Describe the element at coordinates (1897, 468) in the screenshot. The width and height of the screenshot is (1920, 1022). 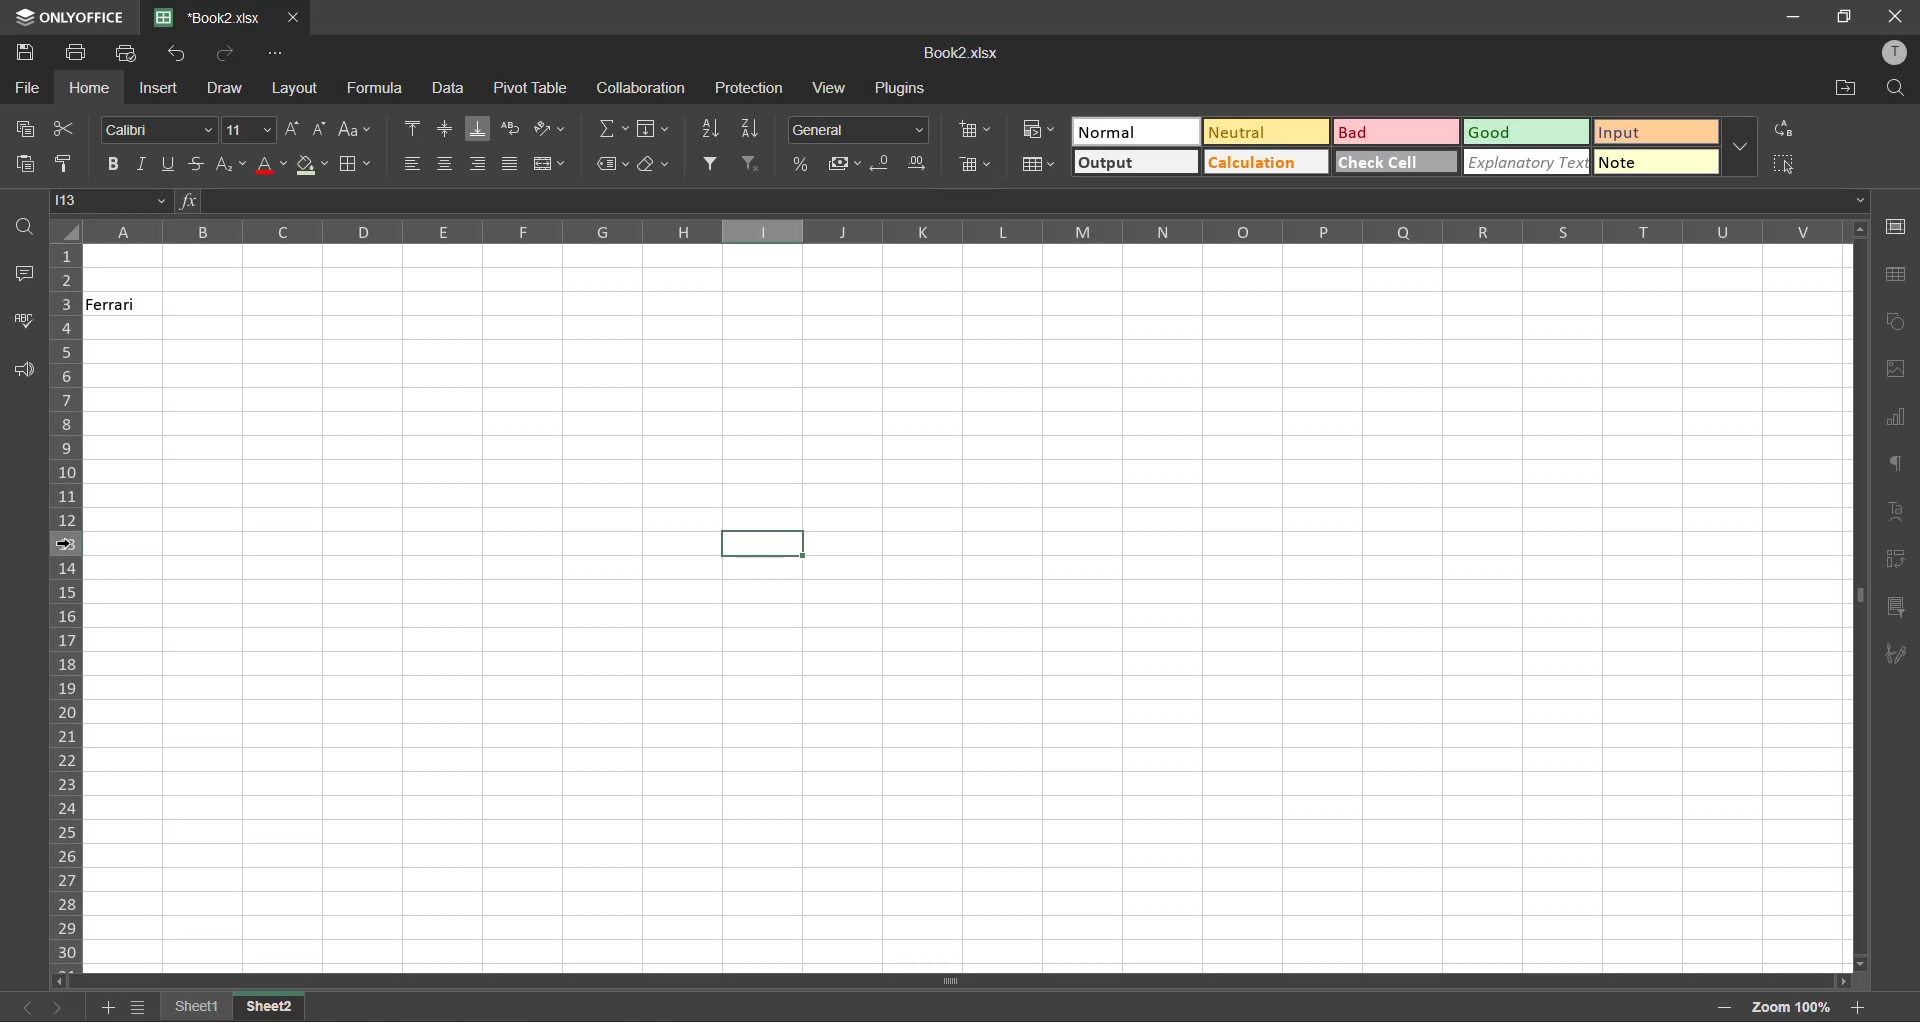
I see `paragraph` at that location.